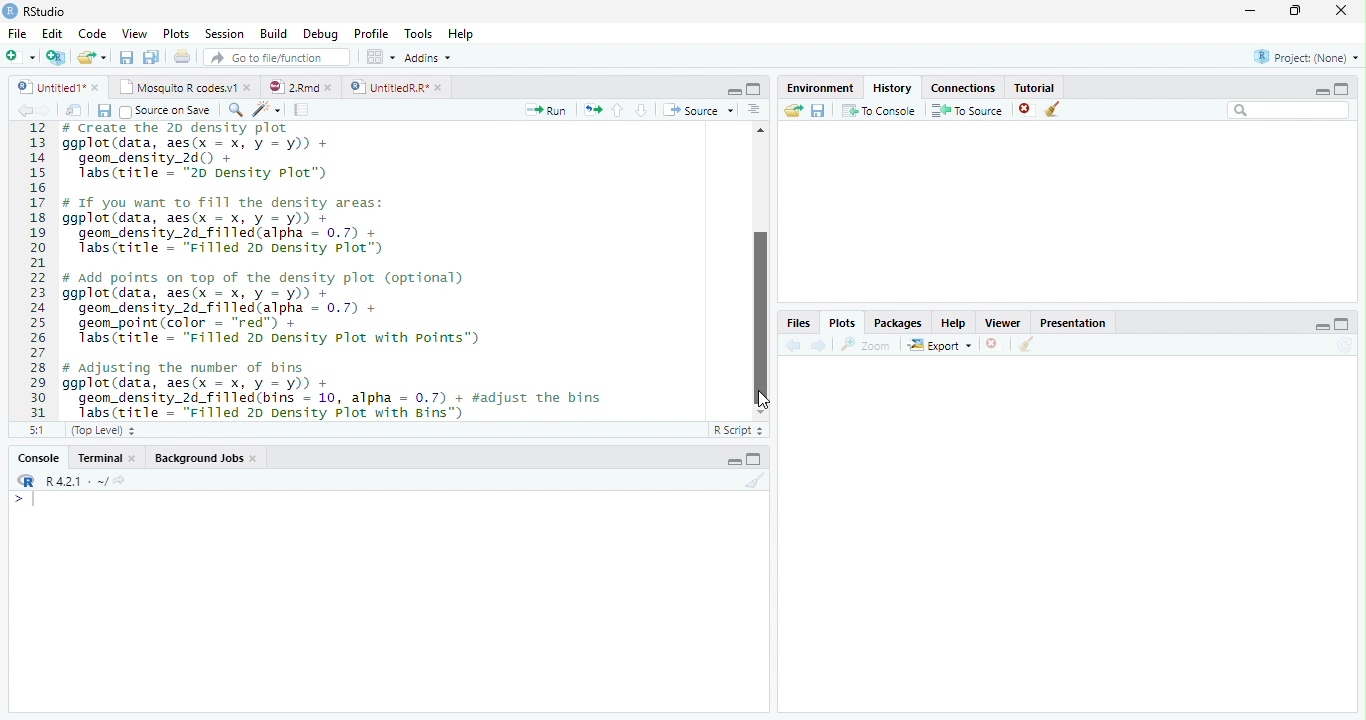  What do you see at coordinates (225, 34) in the screenshot?
I see `Session` at bounding box center [225, 34].